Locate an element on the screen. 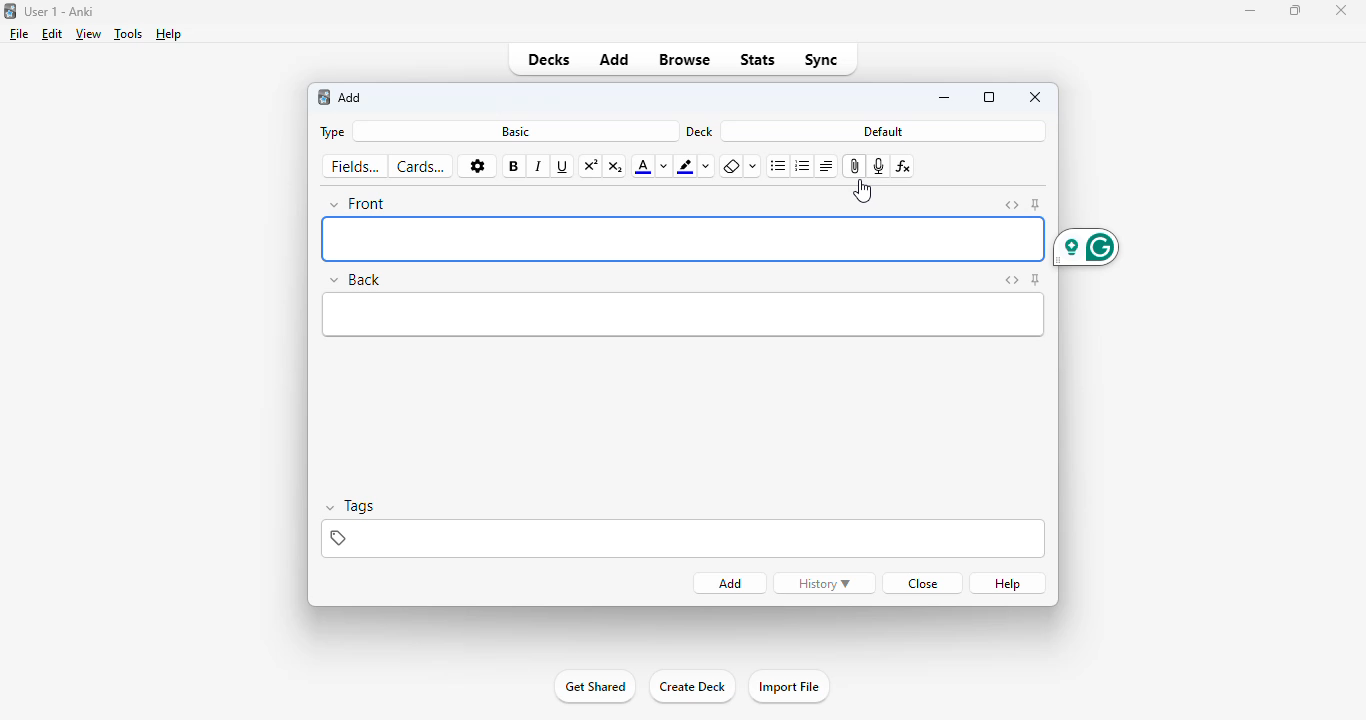 This screenshot has width=1366, height=720. alignment is located at coordinates (826, 167).